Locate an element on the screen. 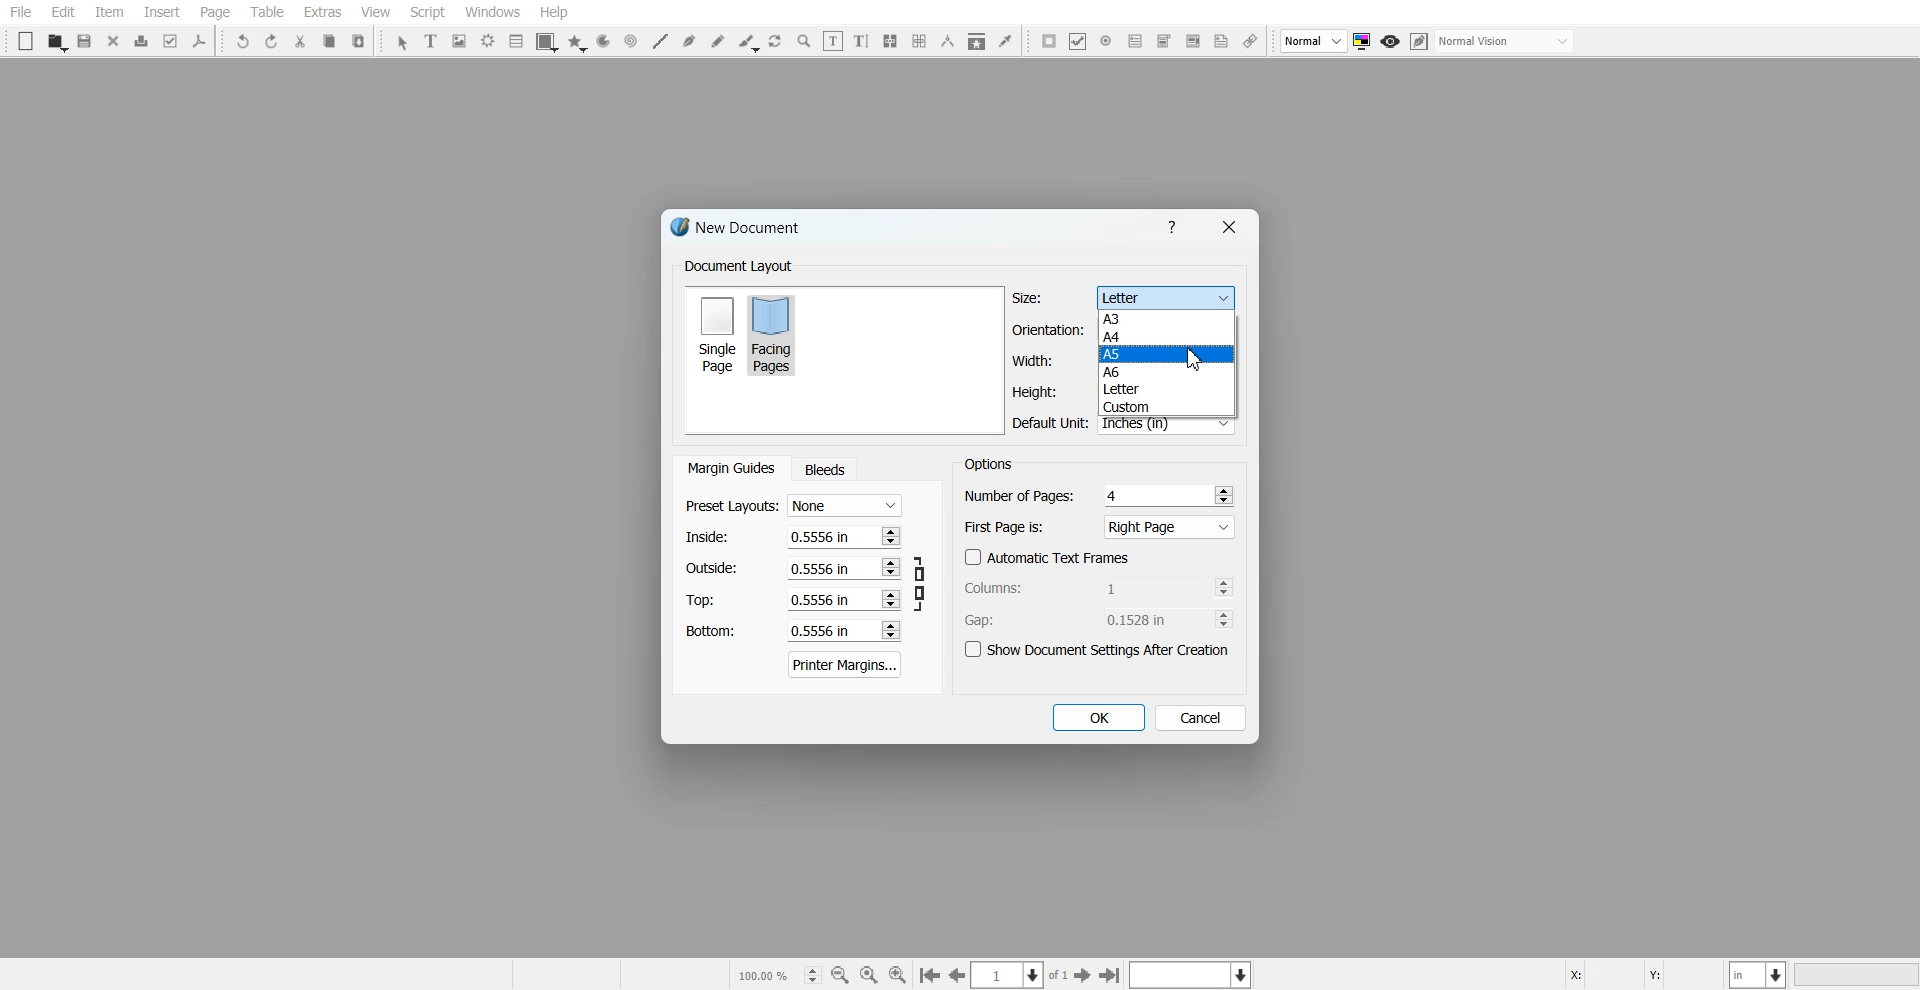 The width and height of the screenshot is (1920, 990). Cut is located at coordinates (300, 41).